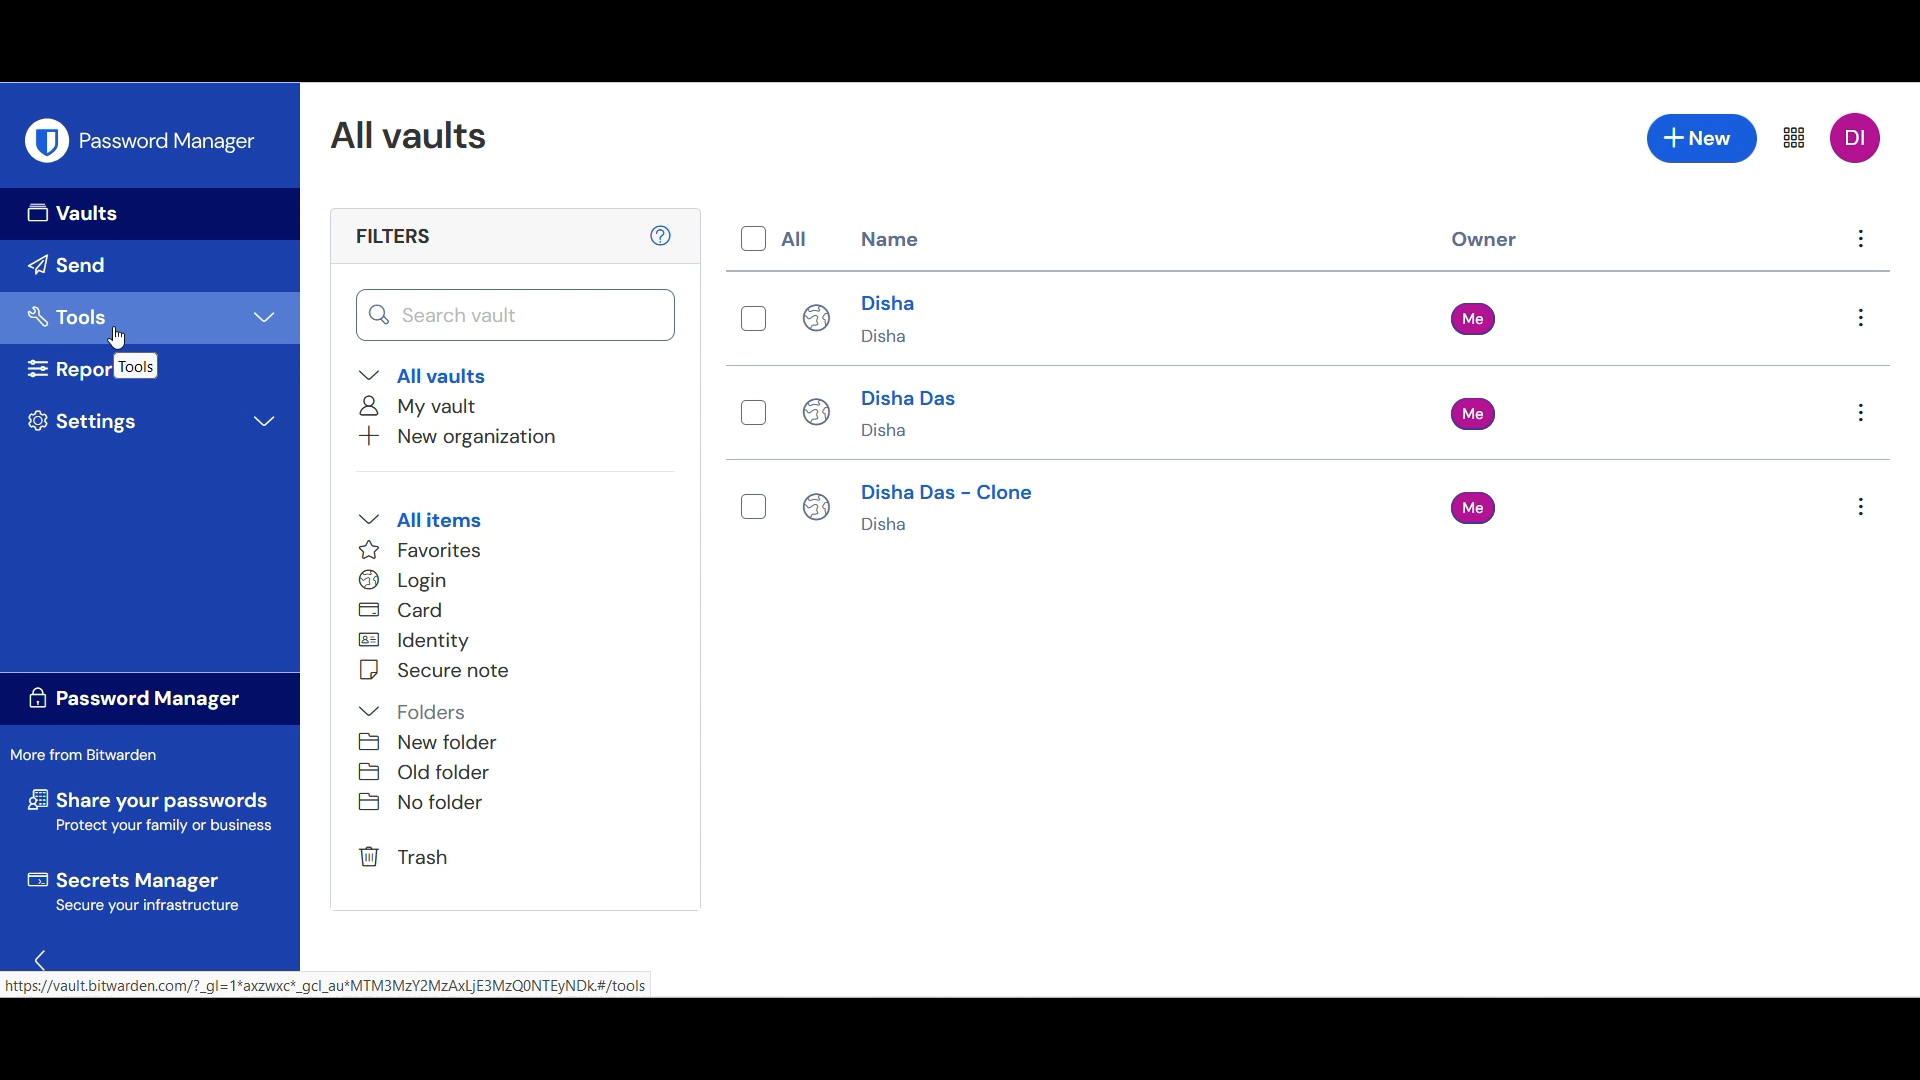  What do you see at coordinates (448, 670) in the screenshot?
I see `Secure note` at bounding box center [448, 670].